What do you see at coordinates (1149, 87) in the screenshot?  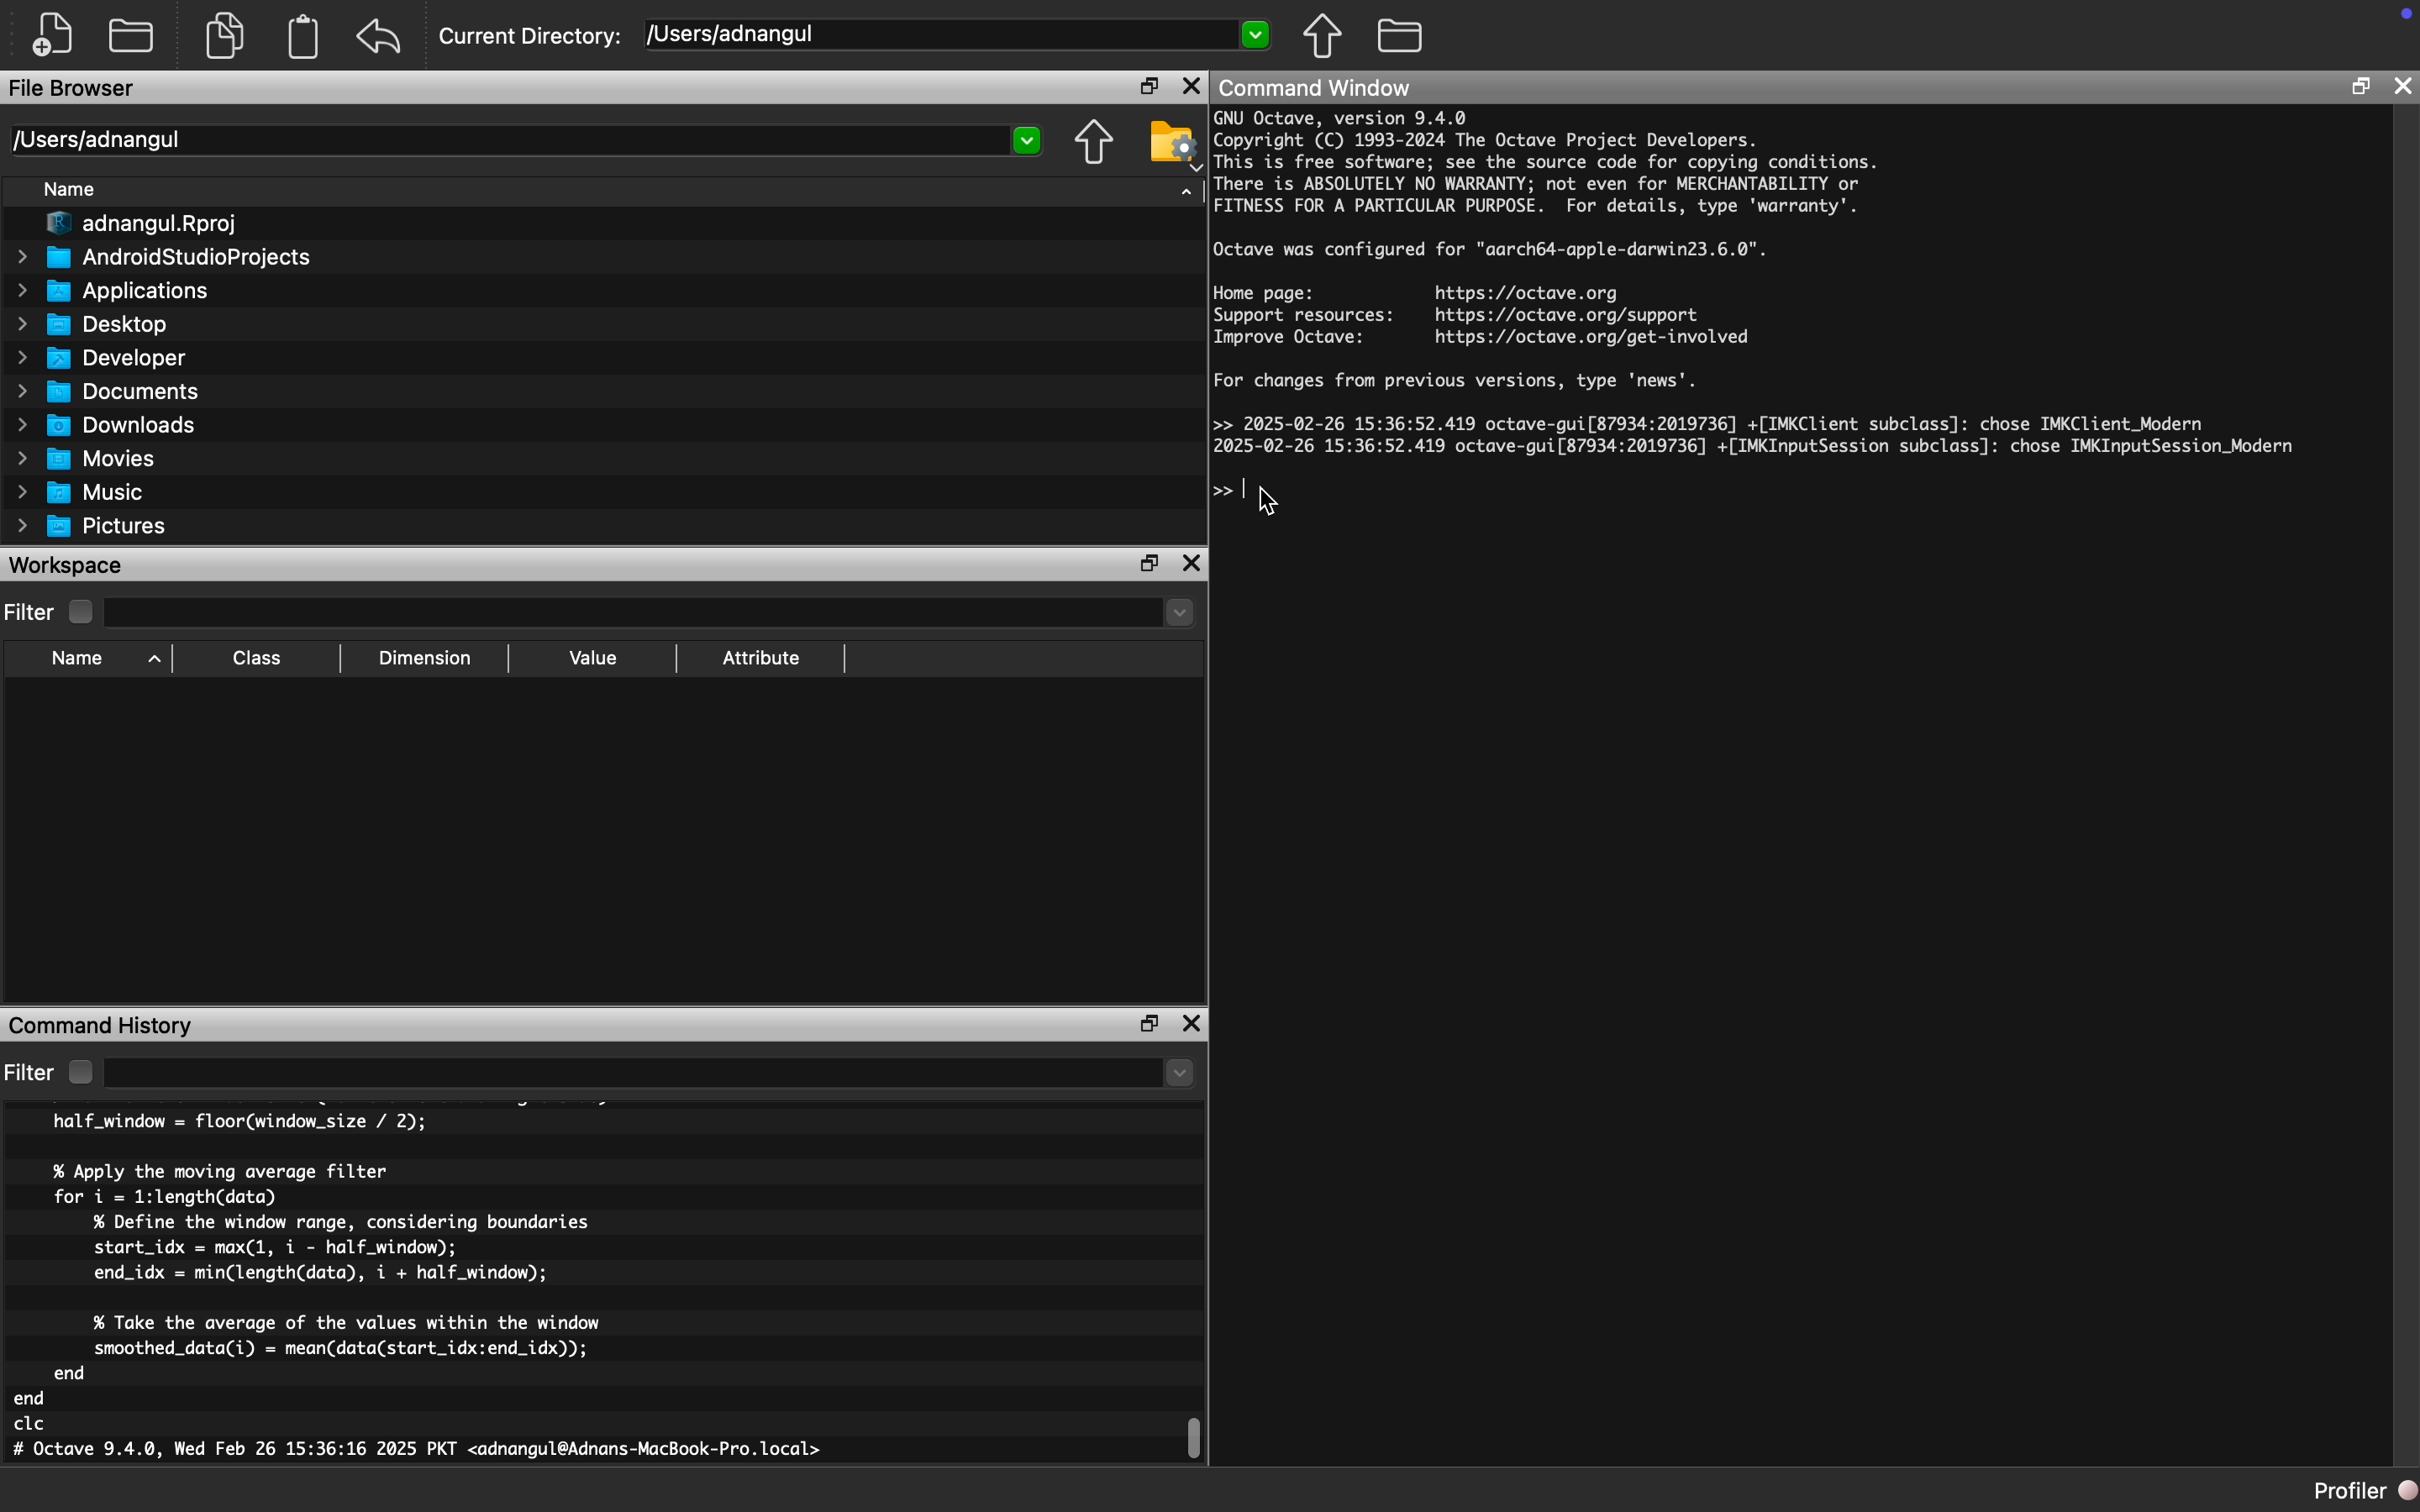 I see `Restore Down` at bounding box center [1149, 87].